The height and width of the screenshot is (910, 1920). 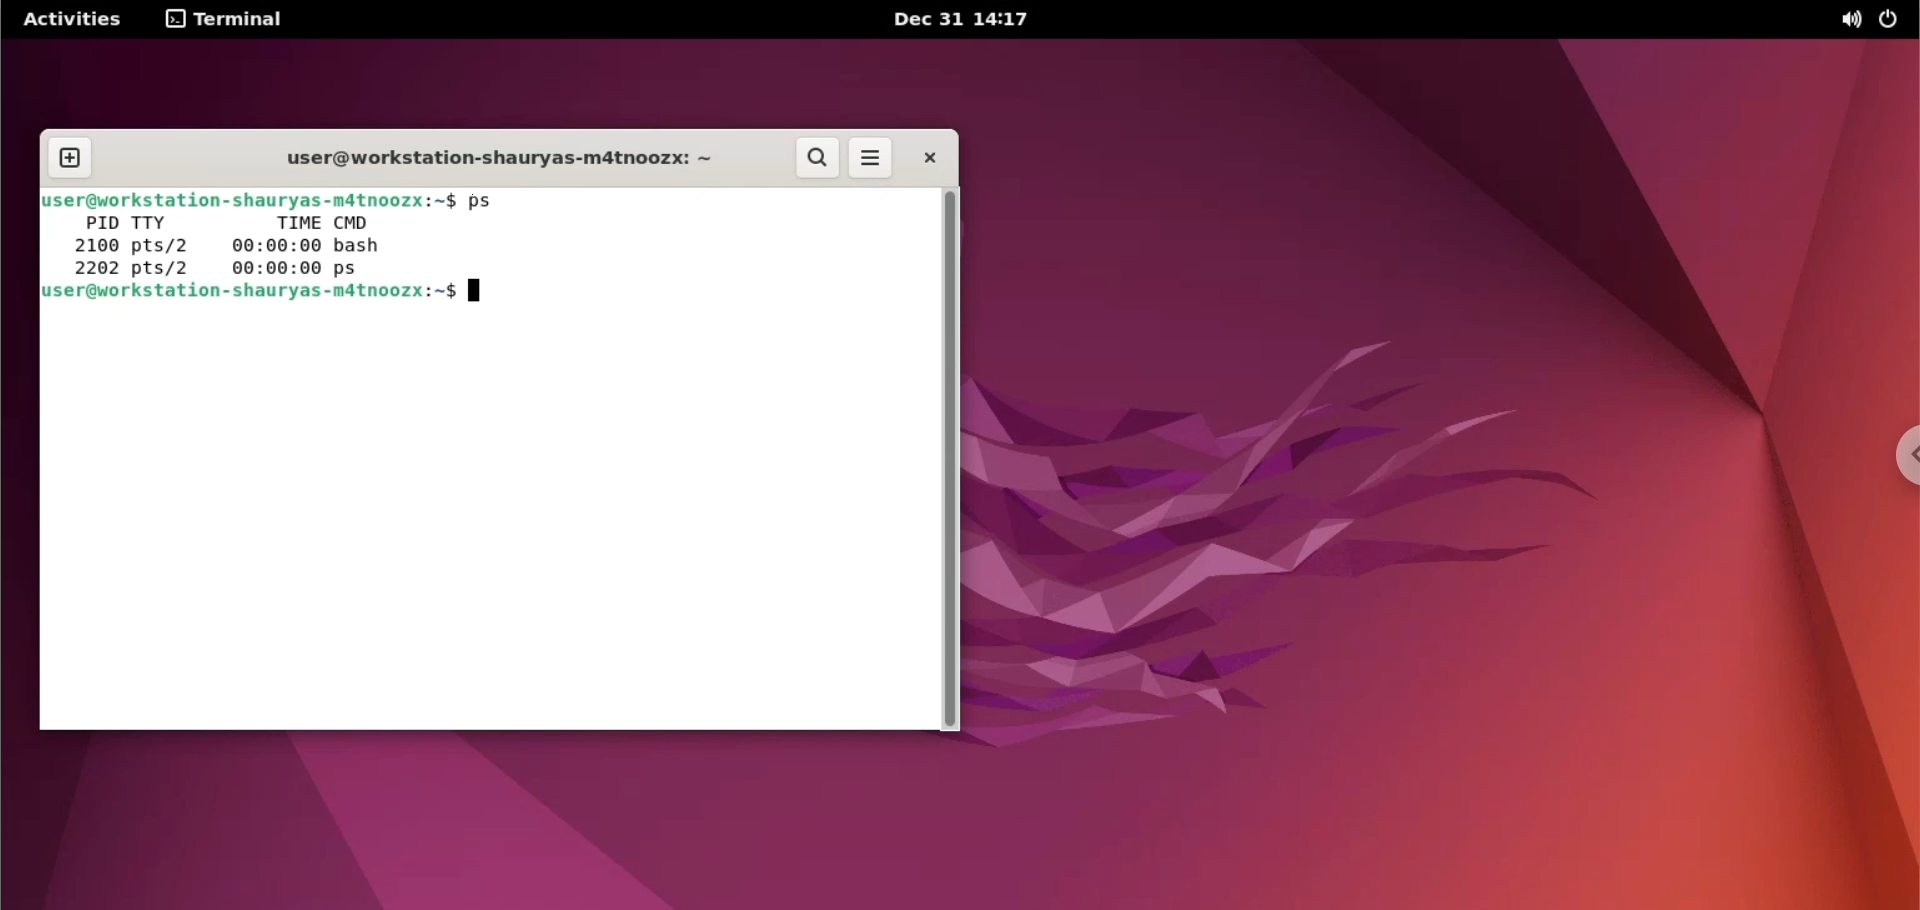 What do you see at coordinates (73, 20) in the screenshot?
I see `Activities` at bounding box center [73, 20].